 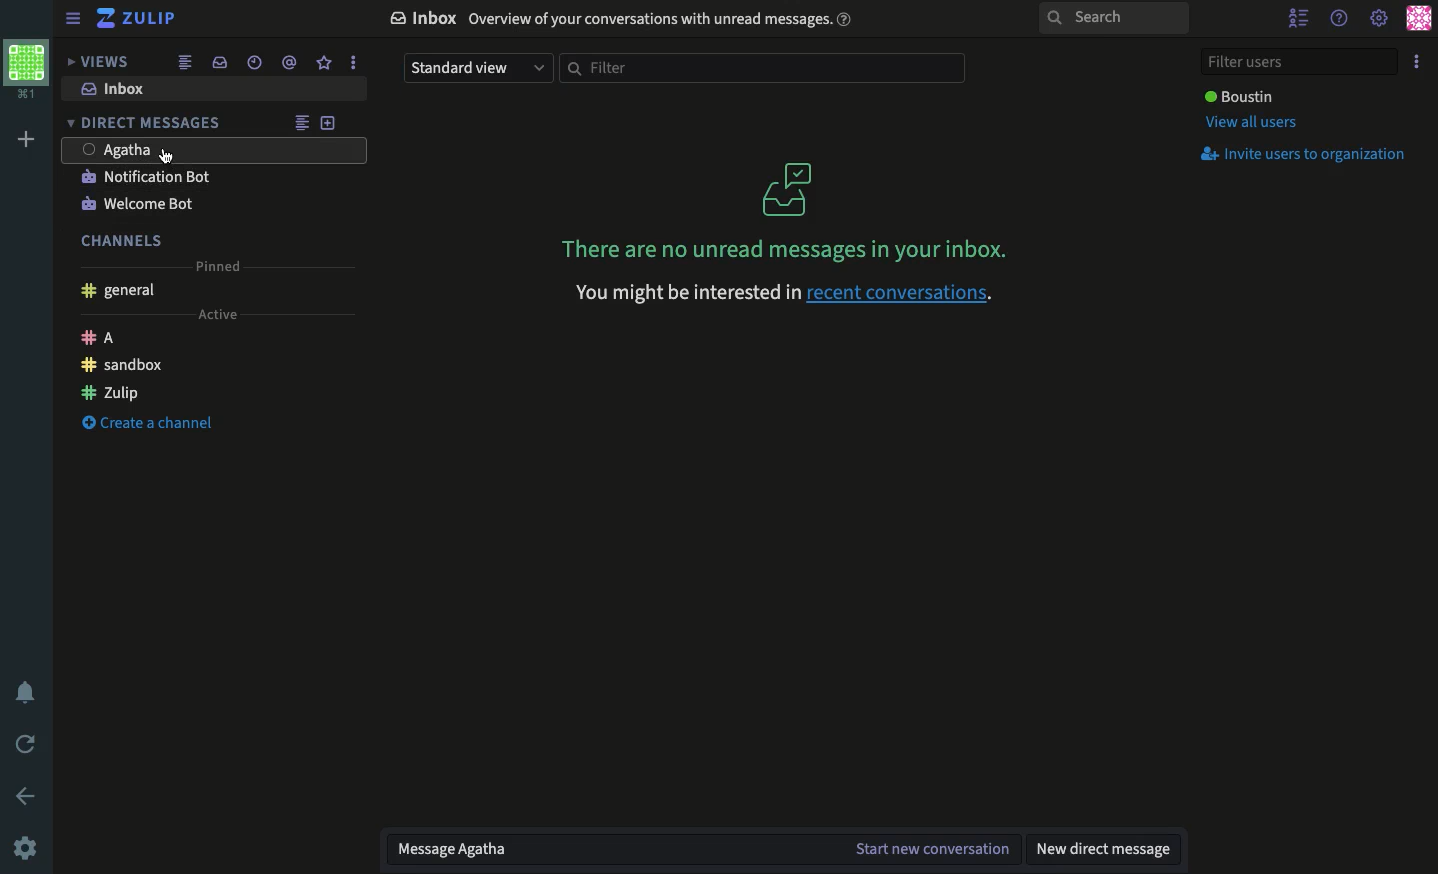 I want to click on Message, so click(x=617, y=850).